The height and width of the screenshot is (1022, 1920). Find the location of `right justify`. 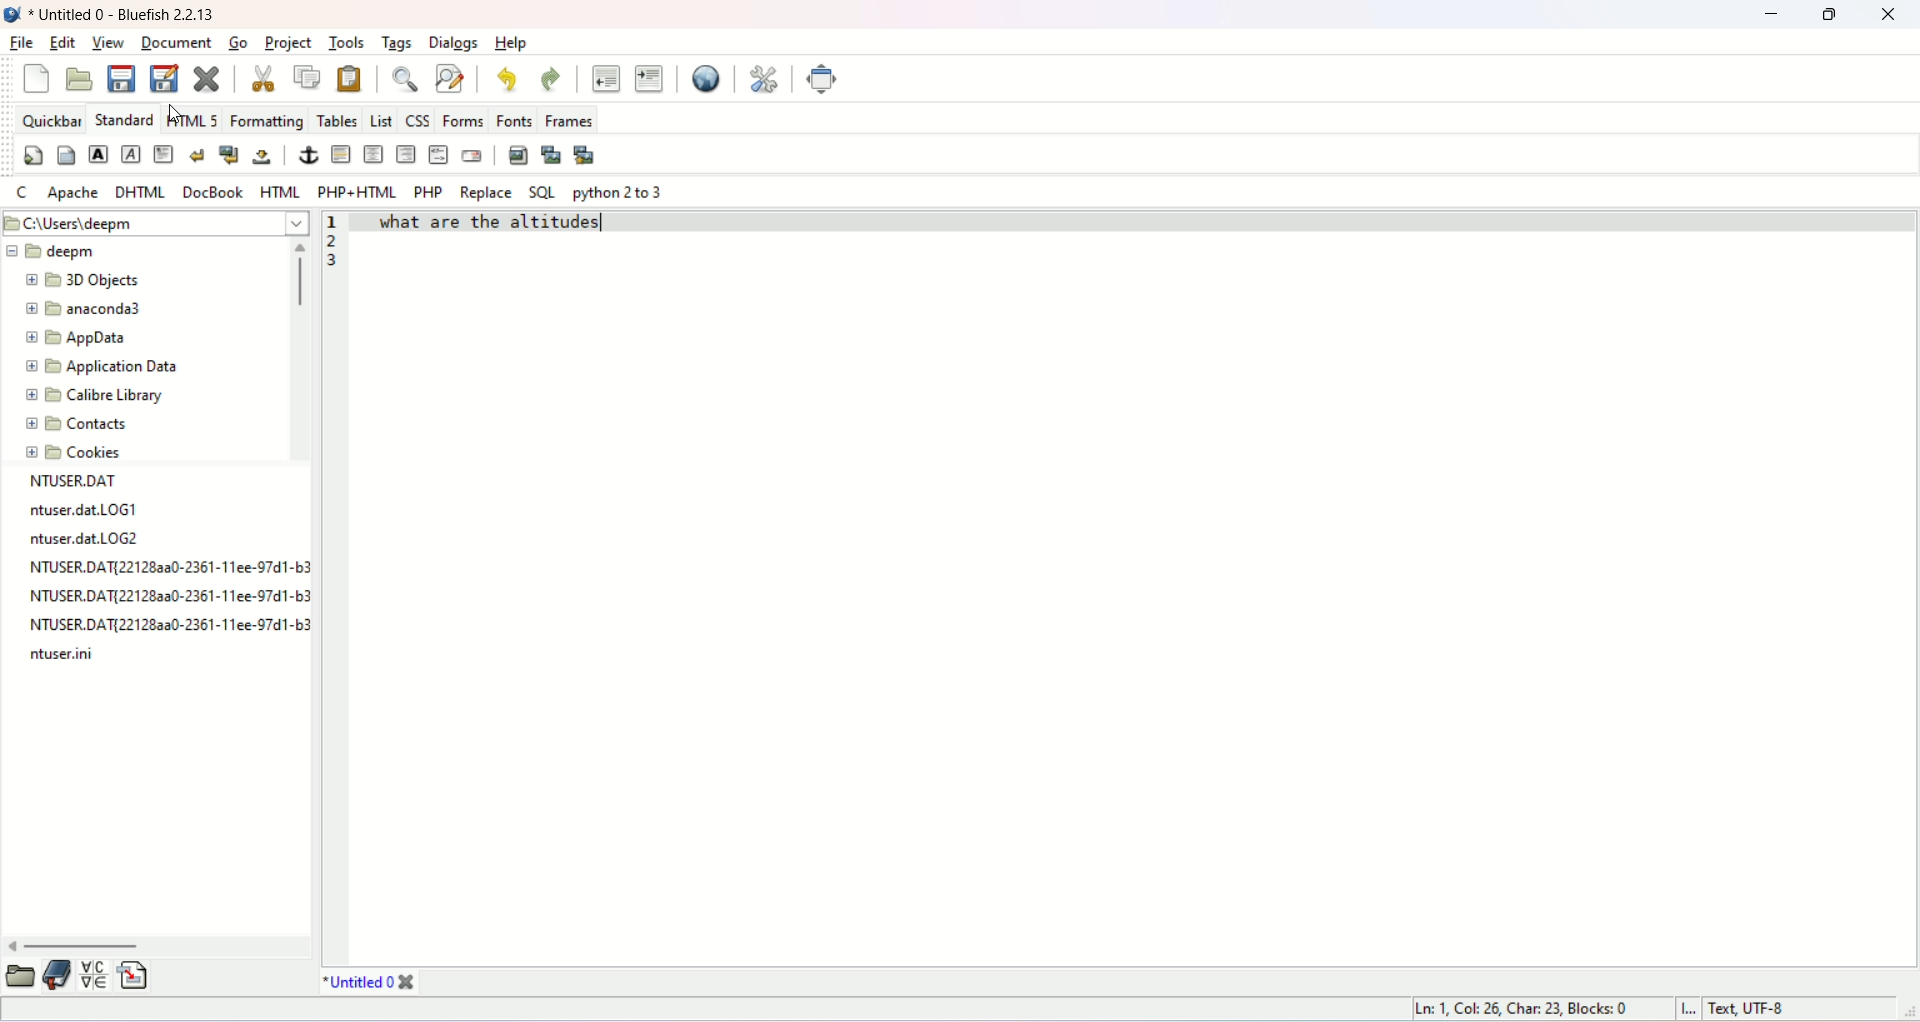

right justify is located at coordinates (407, 153).